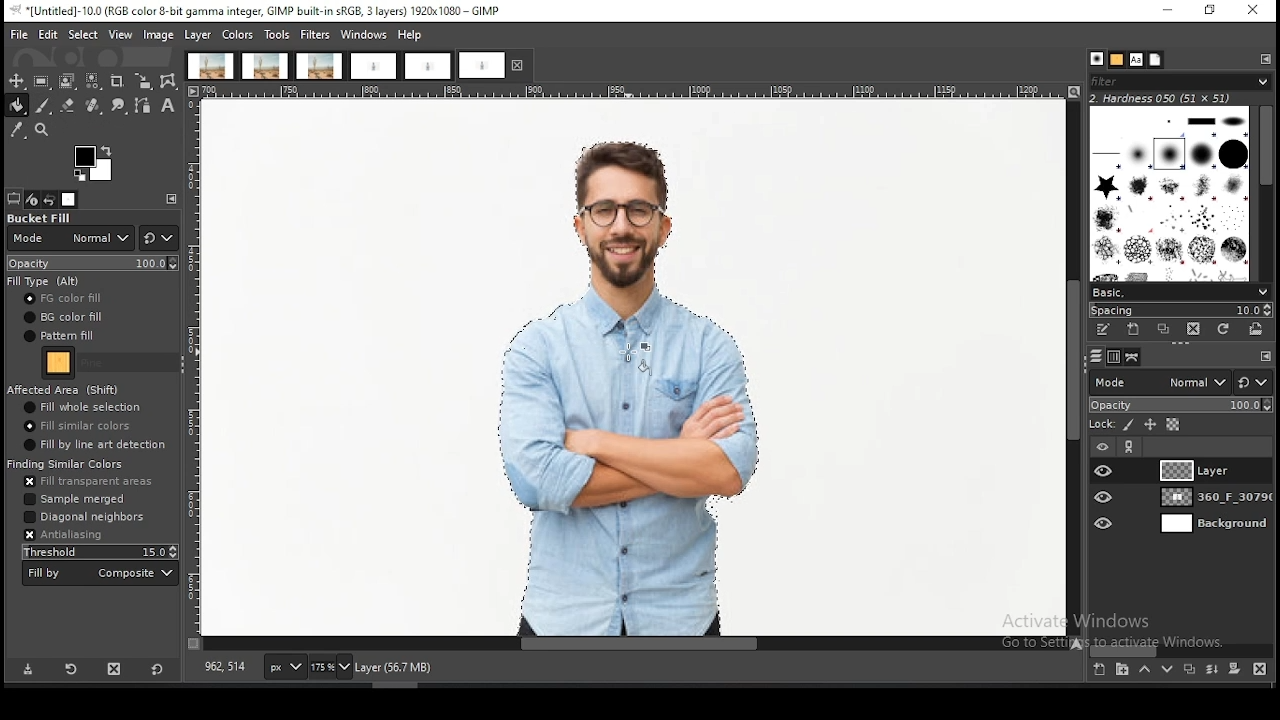  I want to click on select, so click(85, 34).